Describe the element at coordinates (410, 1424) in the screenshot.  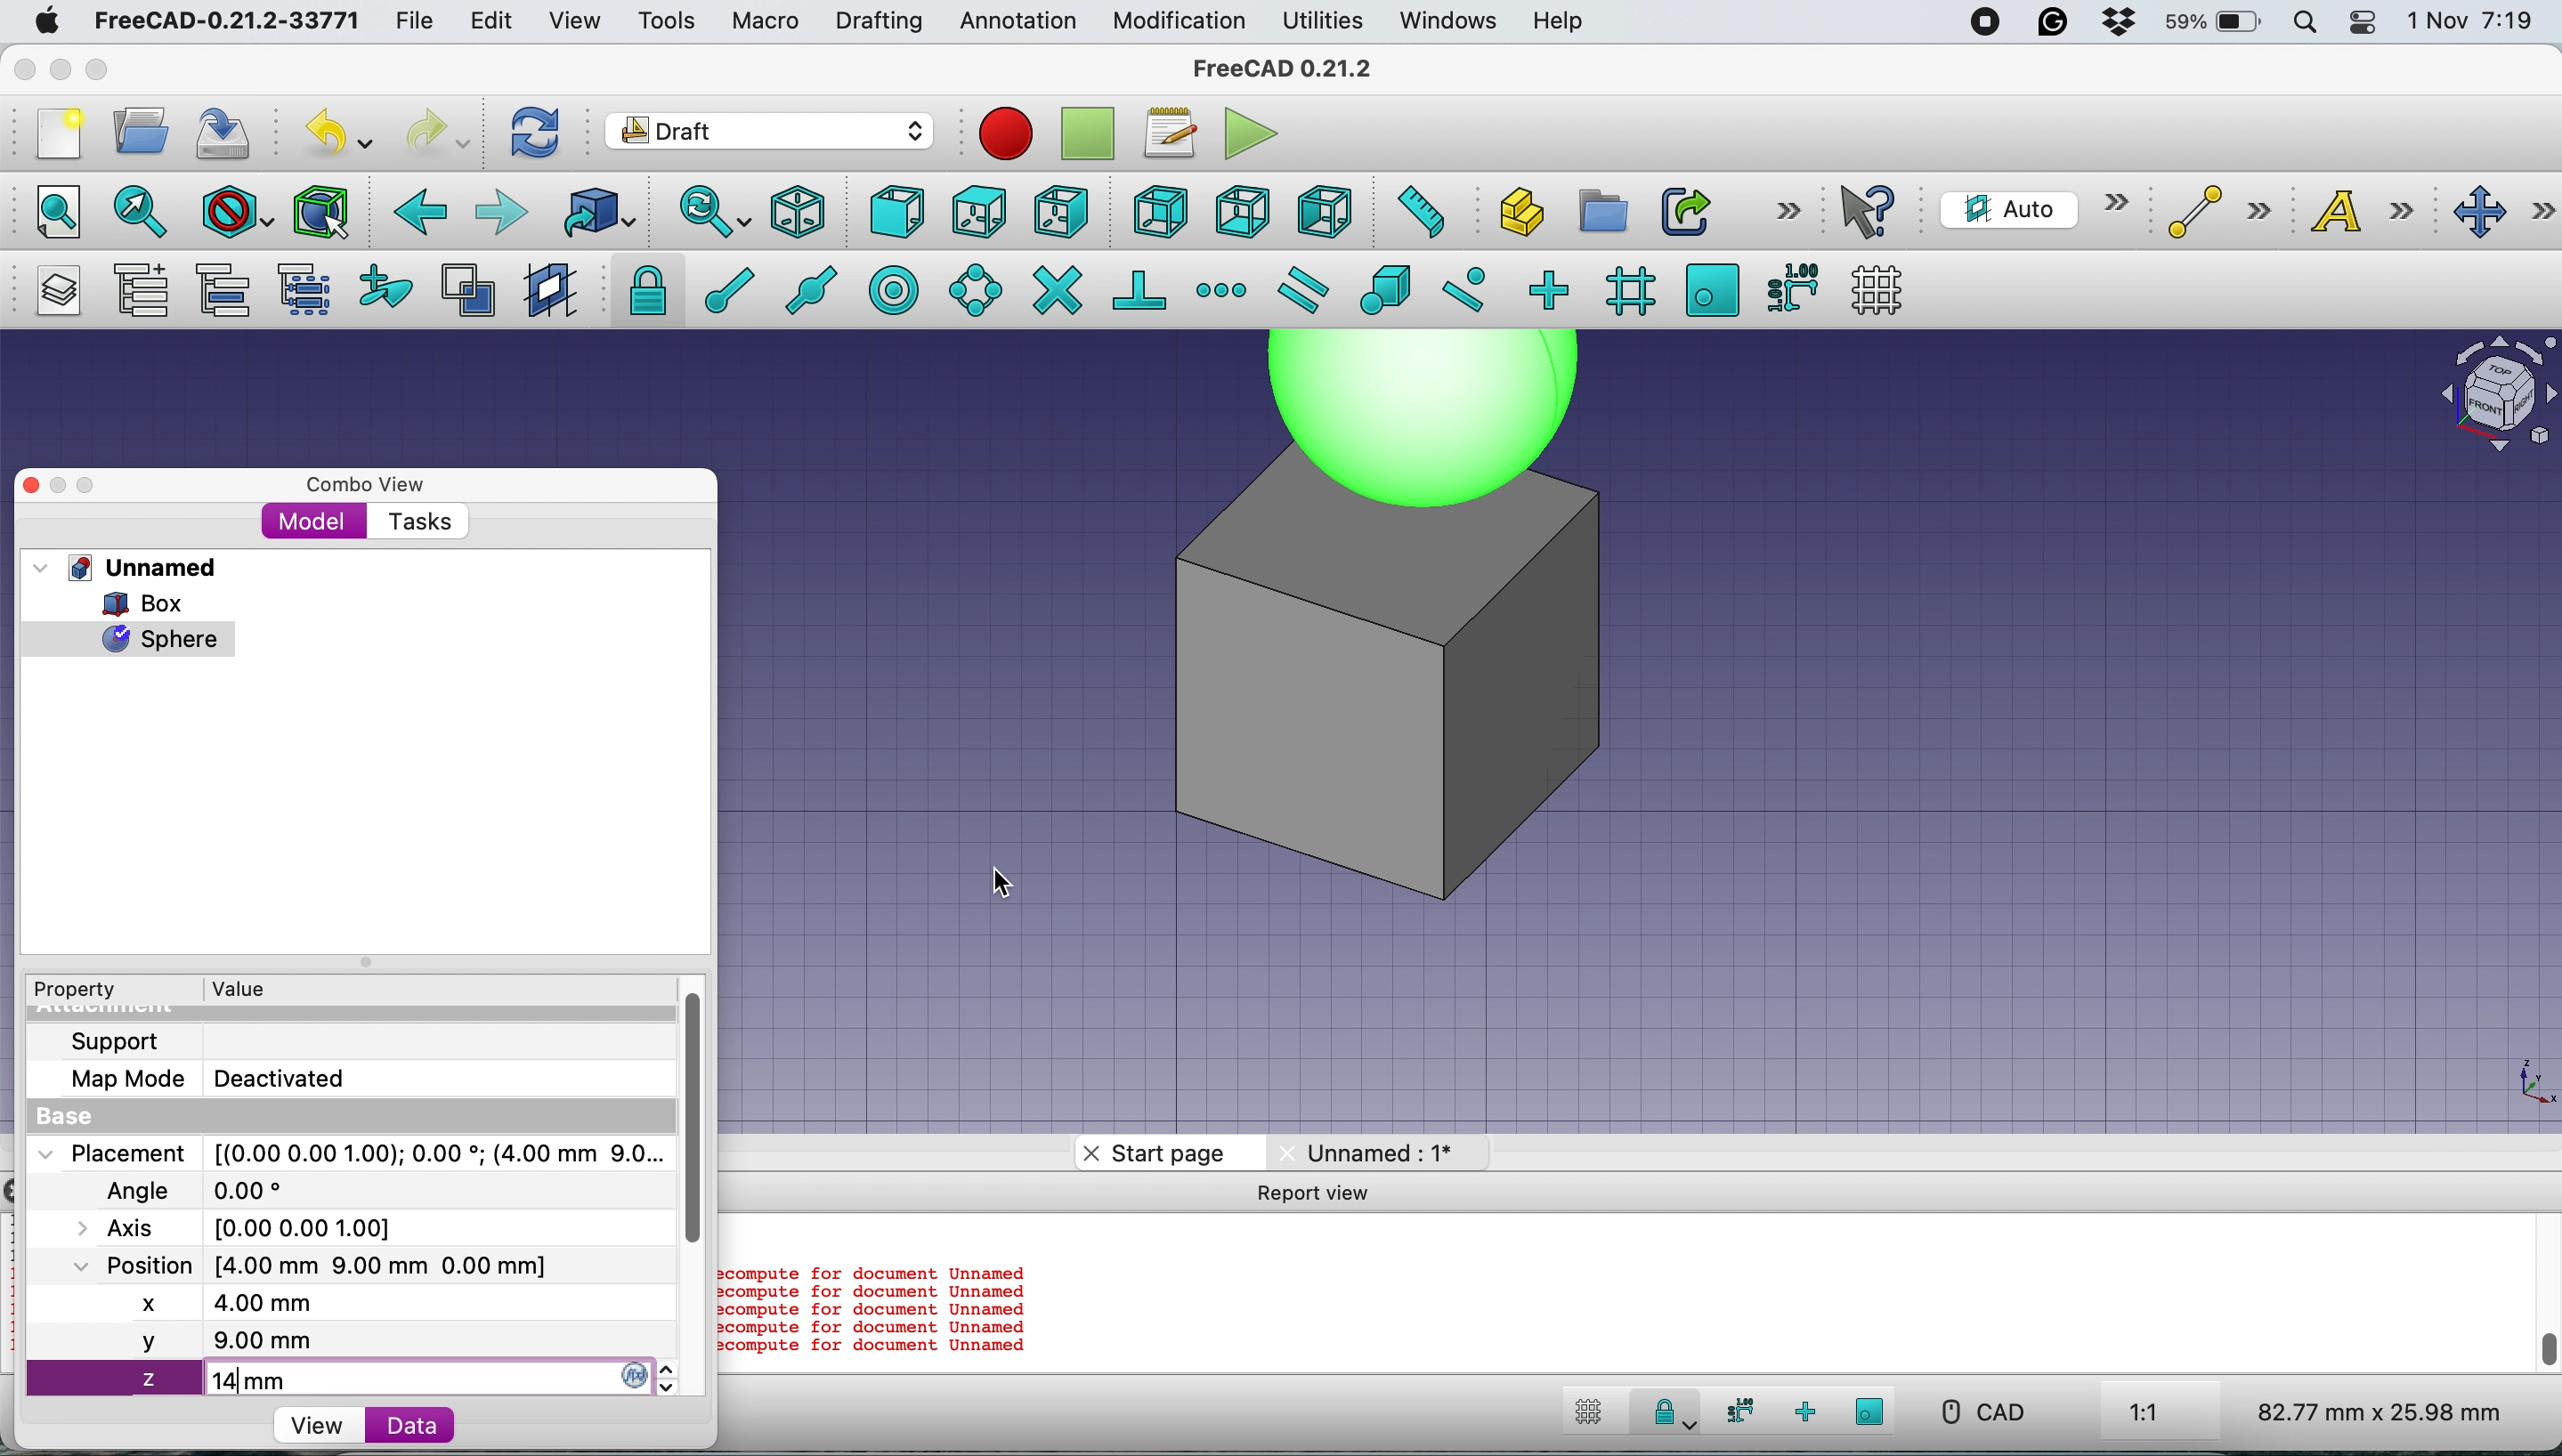
I see `data` at that location.